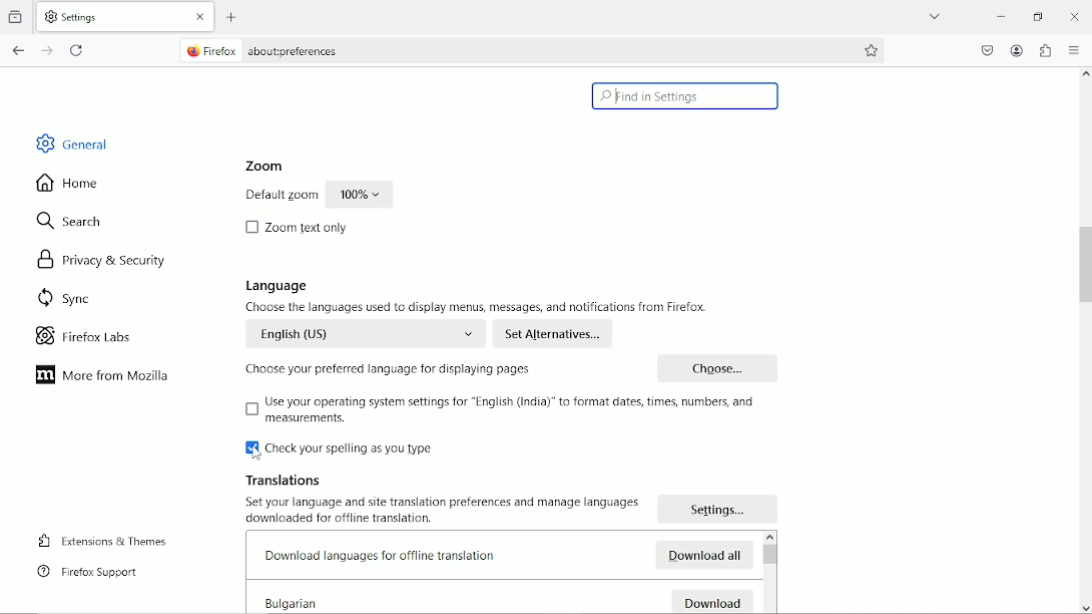 Image resolution: width=1092 pixels, height=614 pixels. What do you see at coordinates (233, 17) in the screenshot?
I see `New tab` at bounding box center [233, 17].